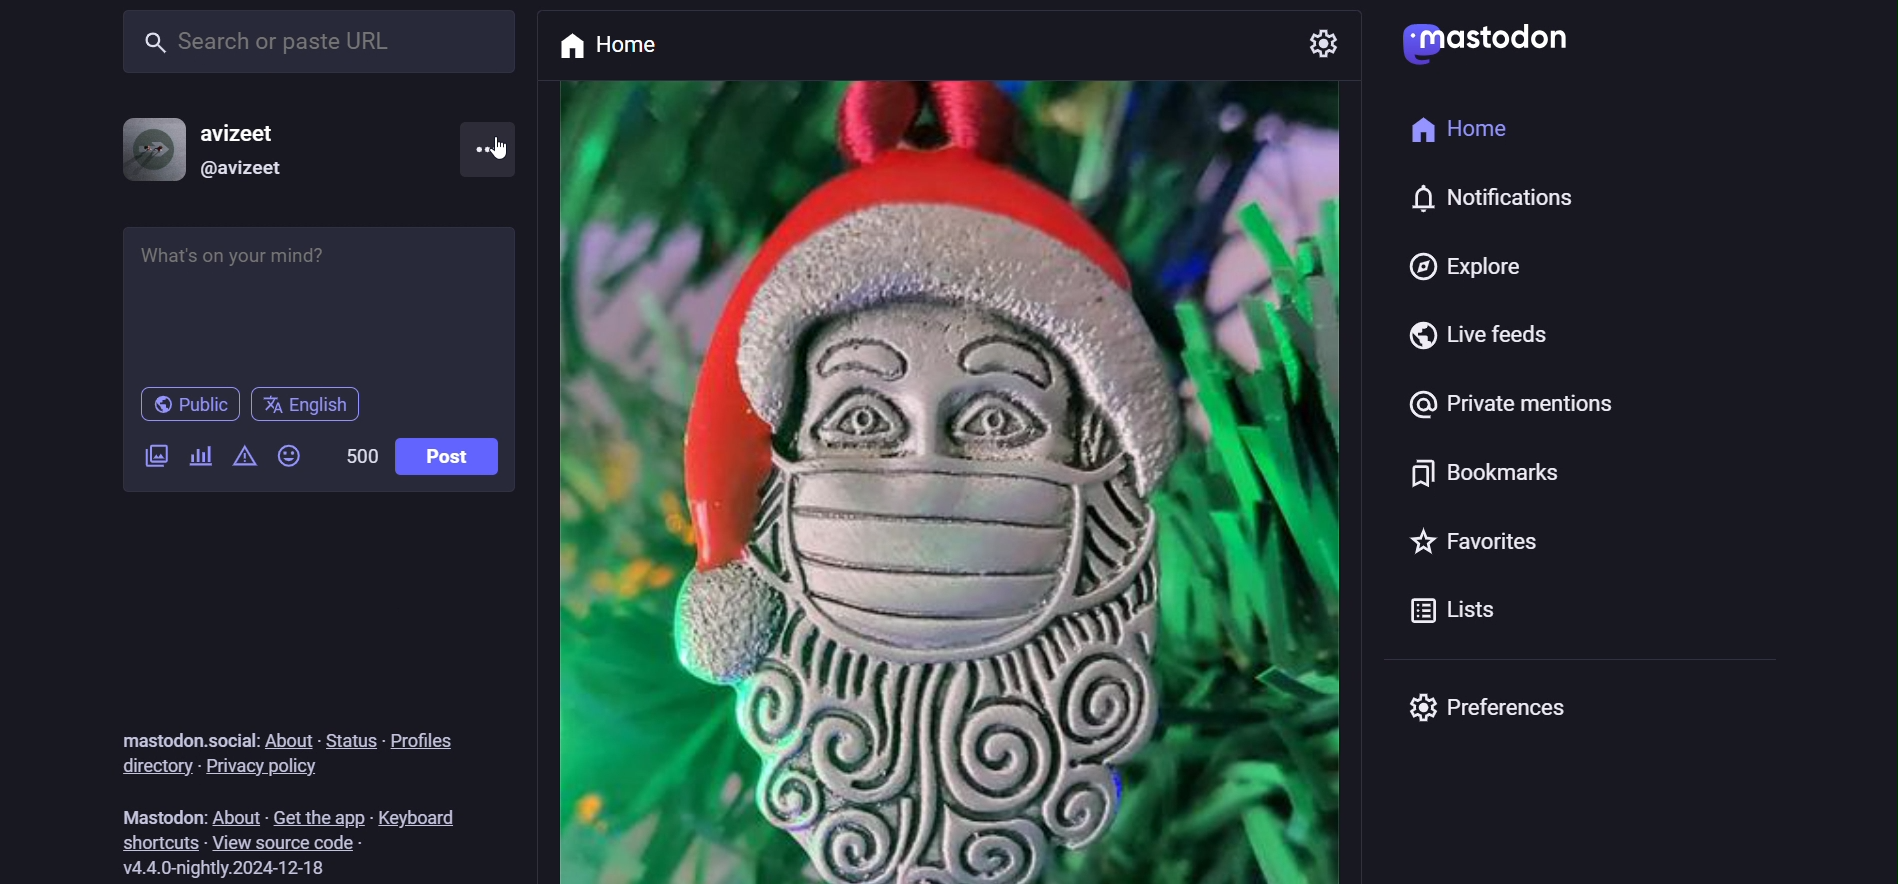  I want to click on about, so click(287, 737).